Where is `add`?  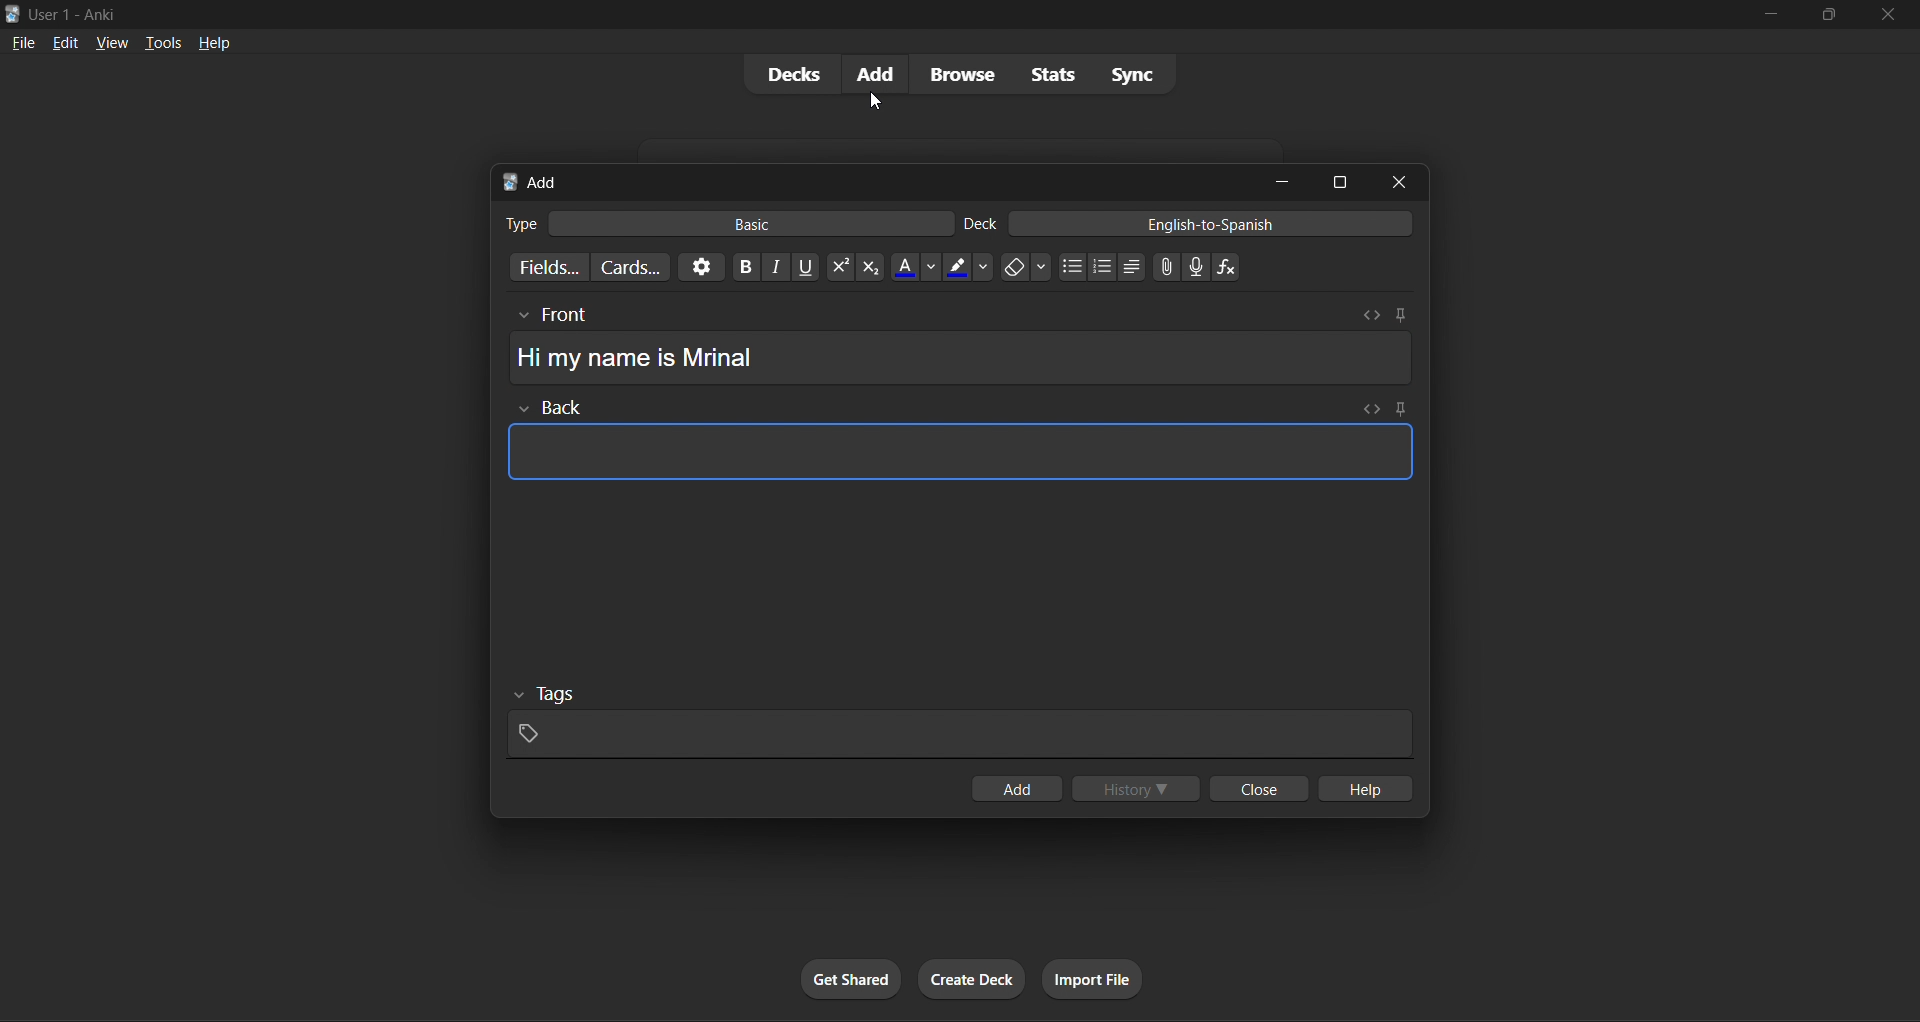
add is located at coordinates (876, 73).